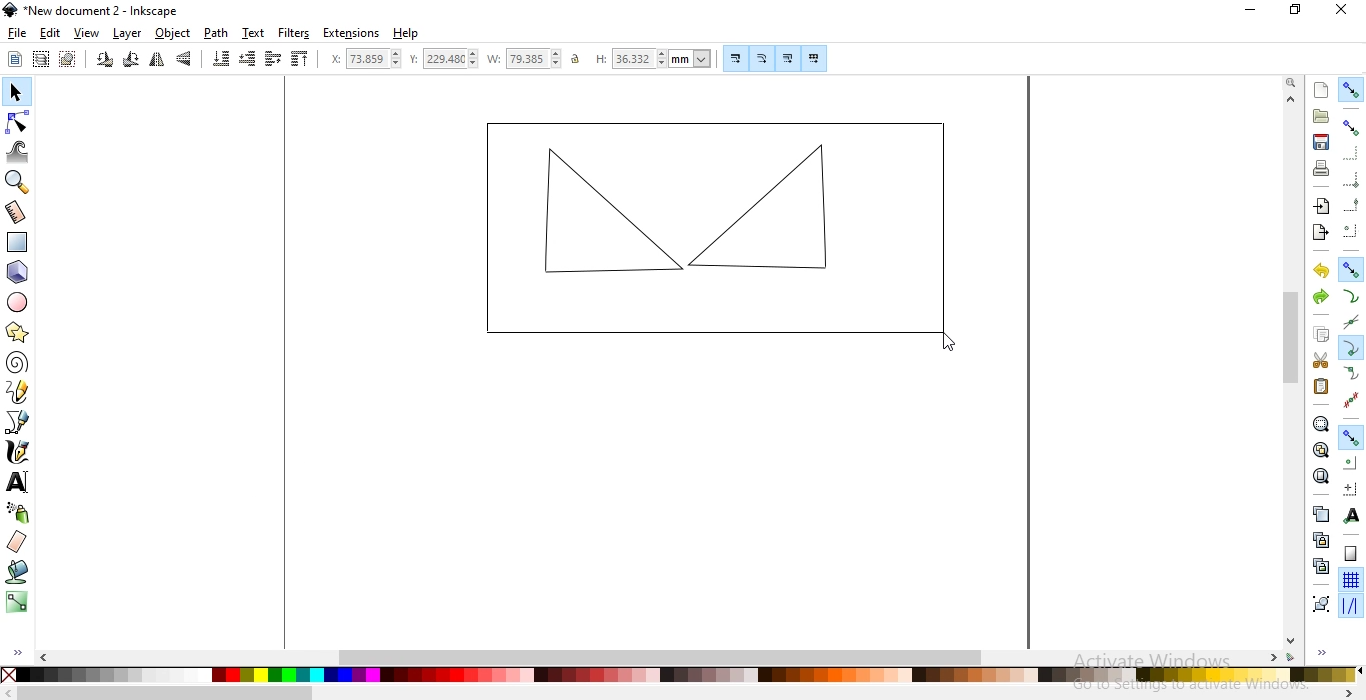 Image resolution: width=1366 pixels, height=700 pixels. Describe the element at coordinates (814, 56) in the screenshot. I see `move patterns along with objects` at that location.